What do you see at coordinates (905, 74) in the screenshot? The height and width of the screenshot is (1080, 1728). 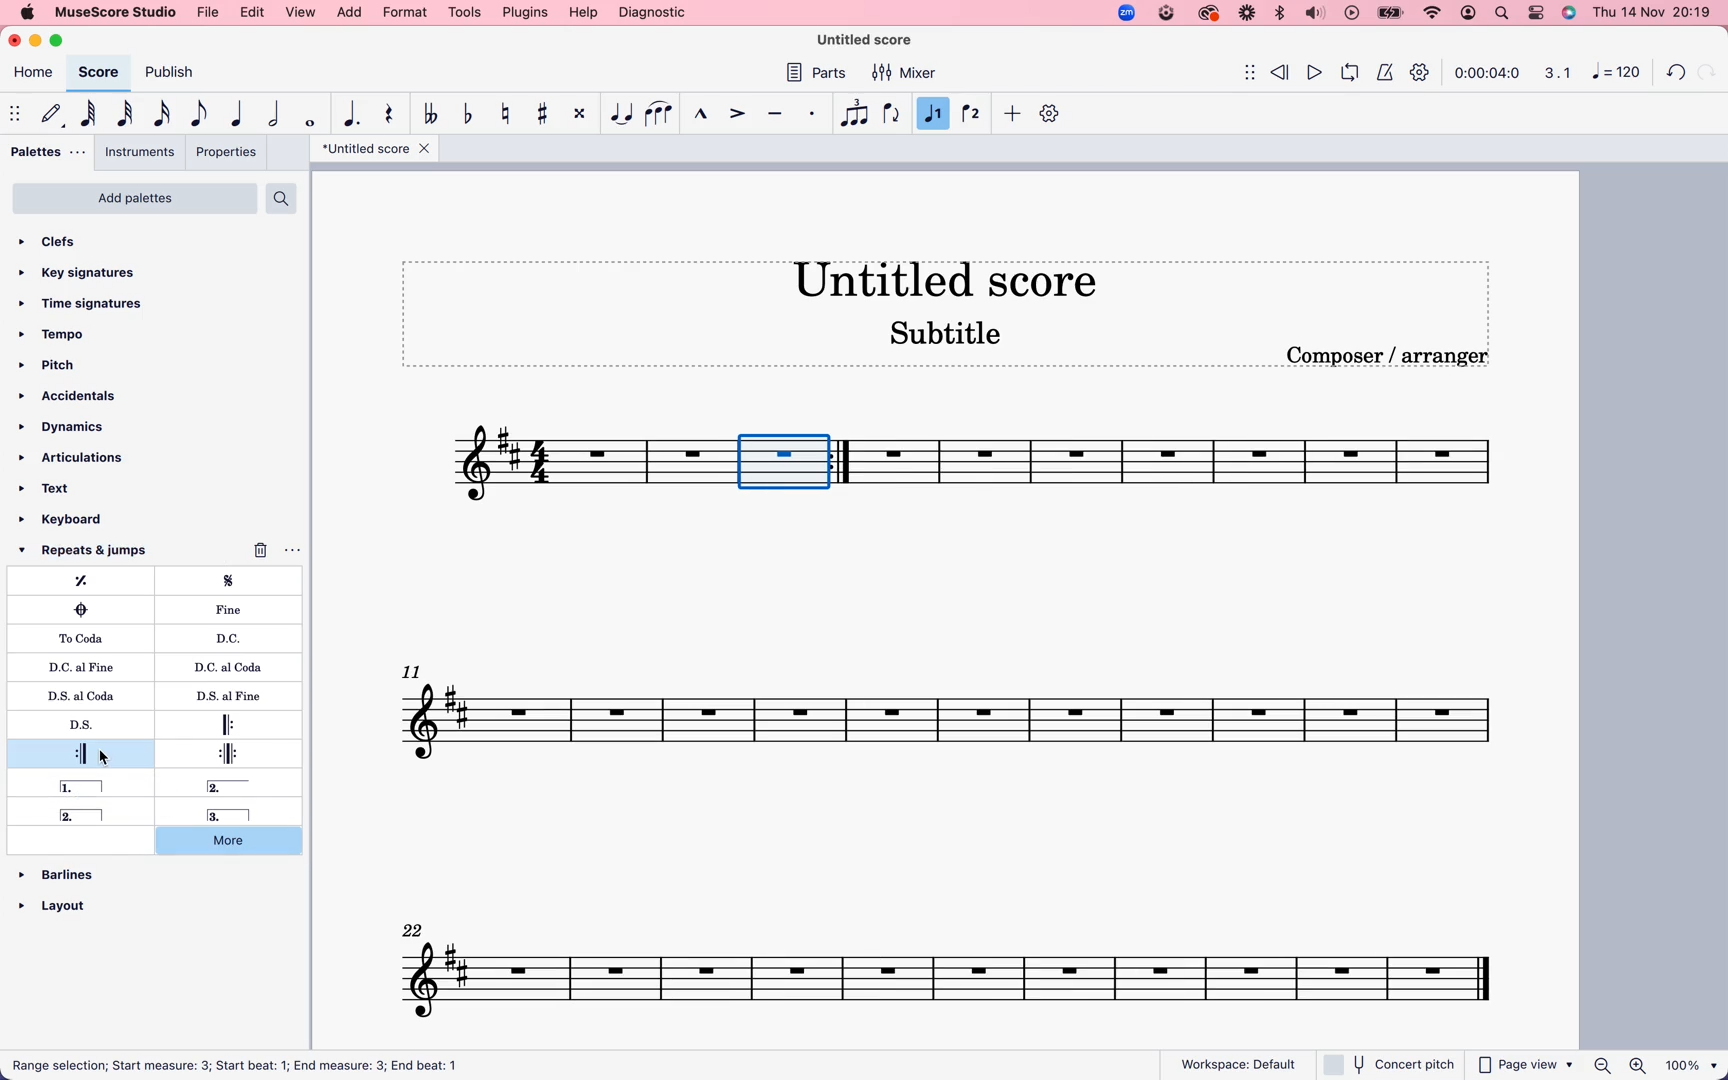 I see `mixer` at bounding box center [905, 74].